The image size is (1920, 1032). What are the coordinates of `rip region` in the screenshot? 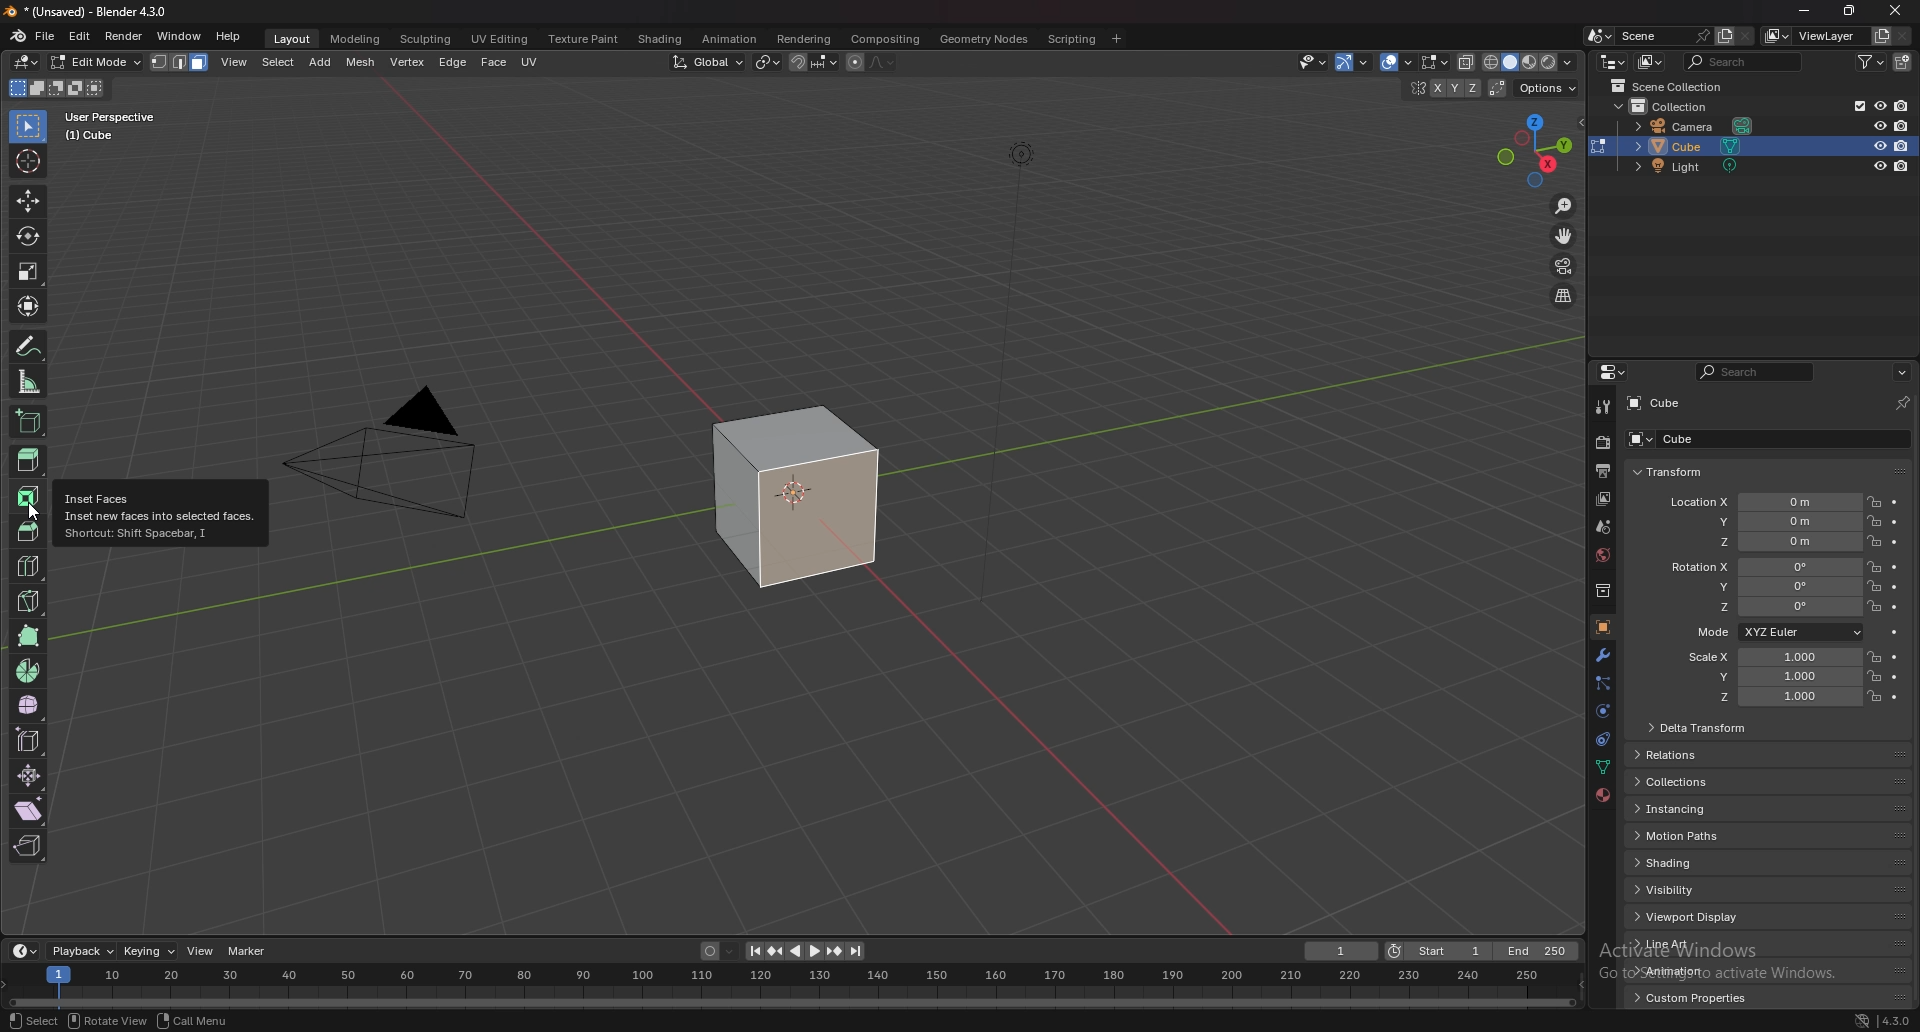 It's located at (27, 846).